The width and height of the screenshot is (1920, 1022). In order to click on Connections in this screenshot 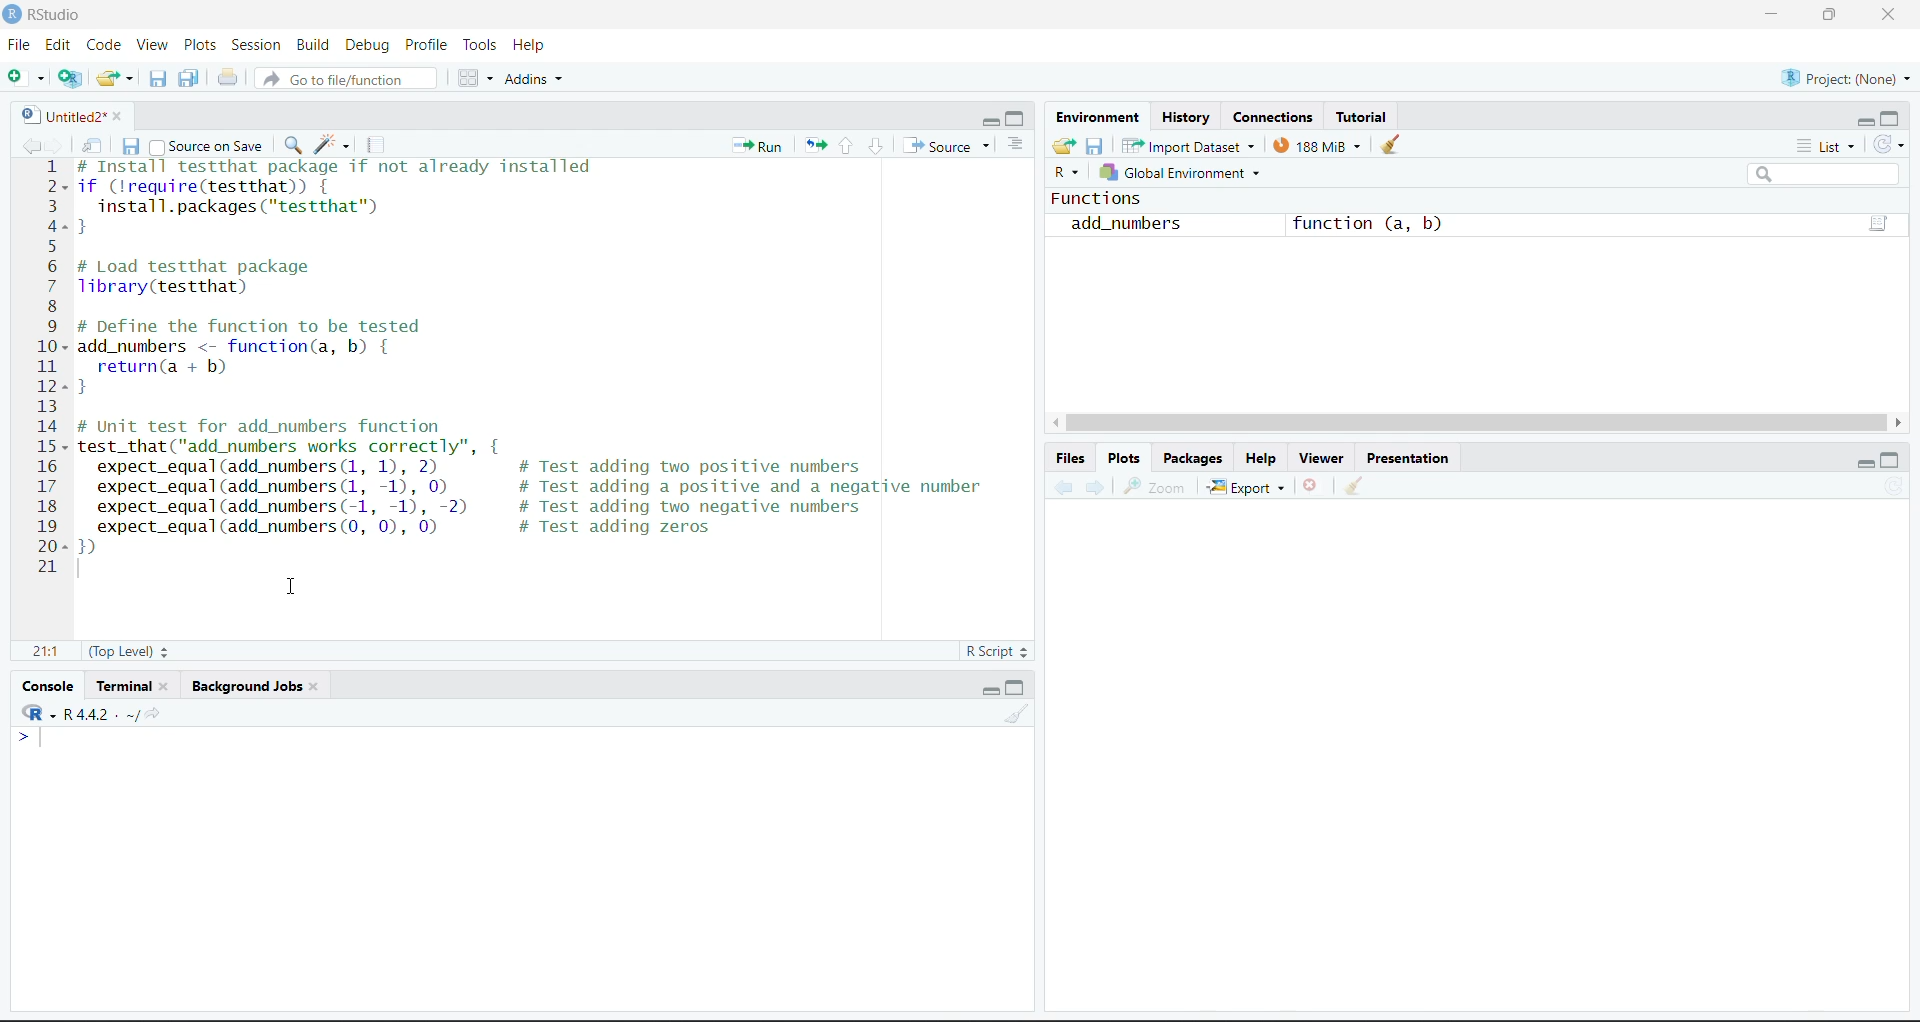, I will do `click(1266, 115)`.